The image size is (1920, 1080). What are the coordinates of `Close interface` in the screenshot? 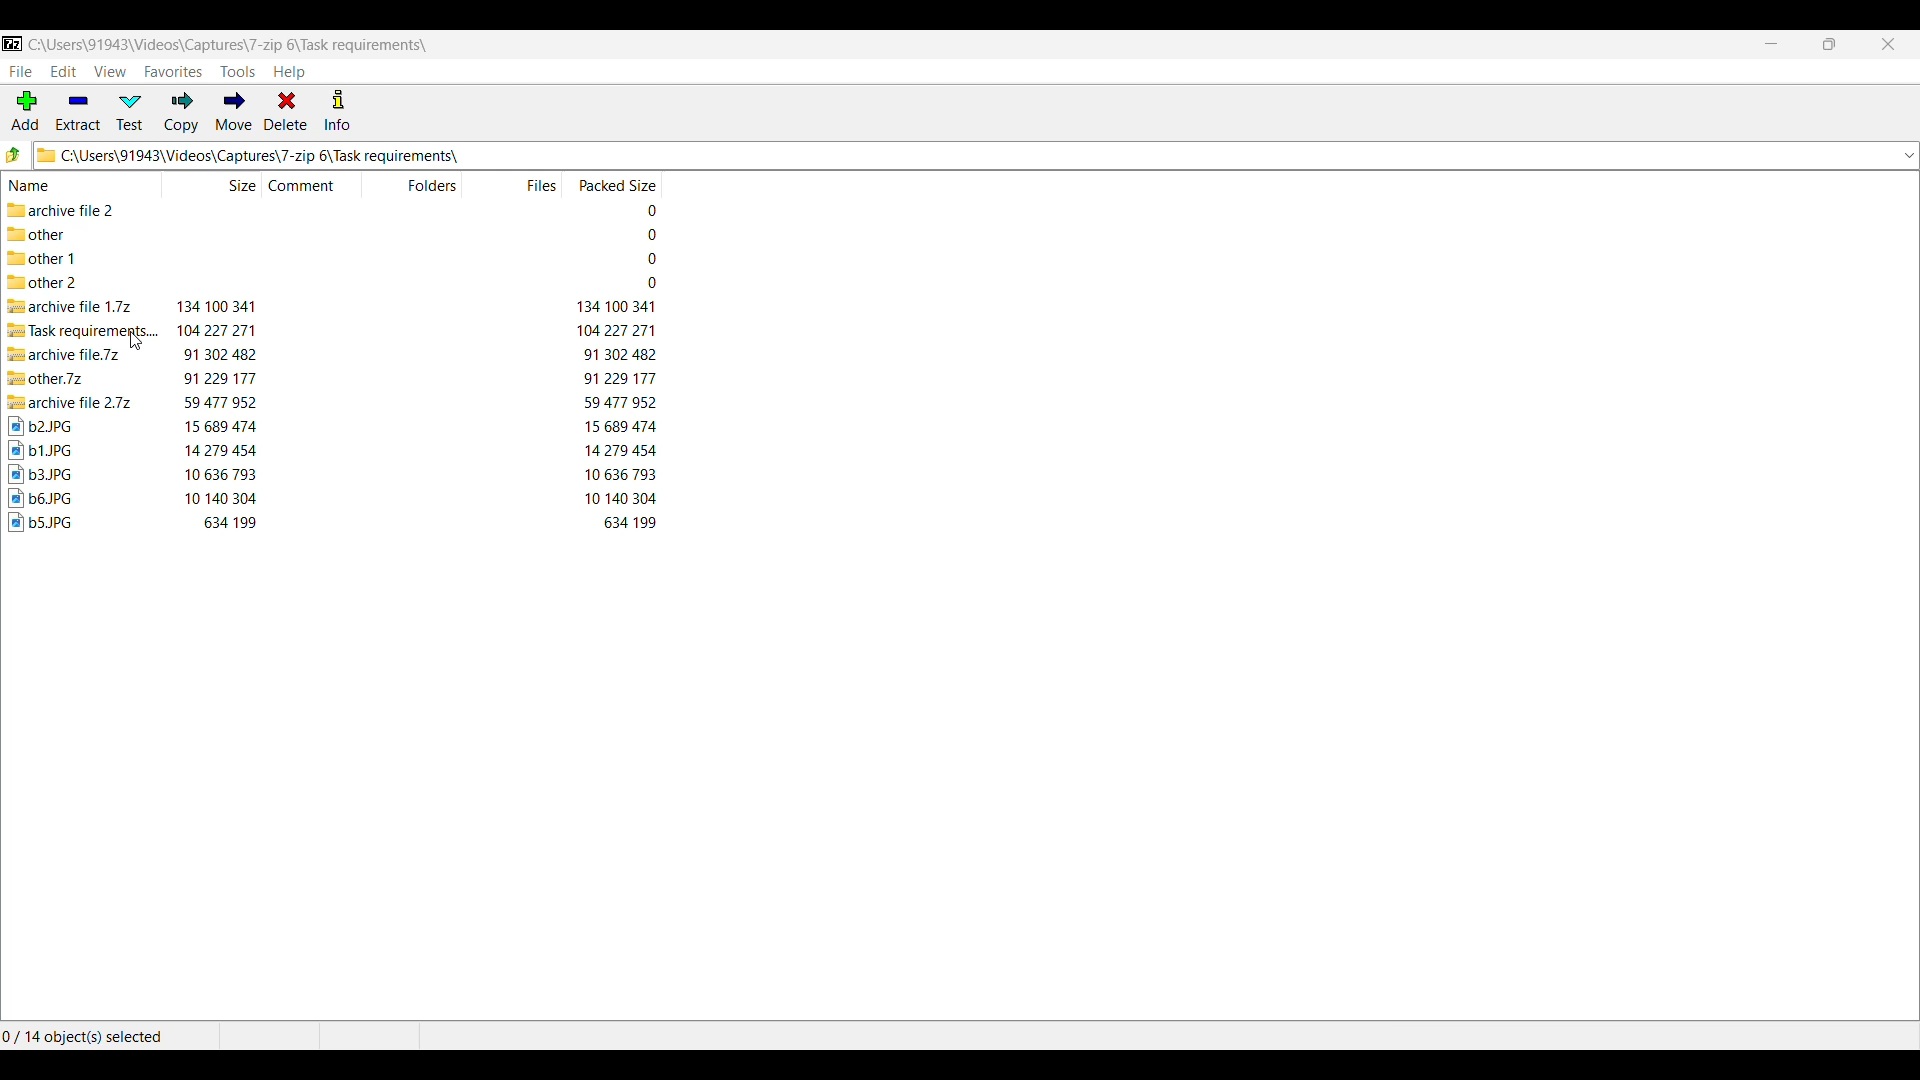 It's located at (1889, 44).